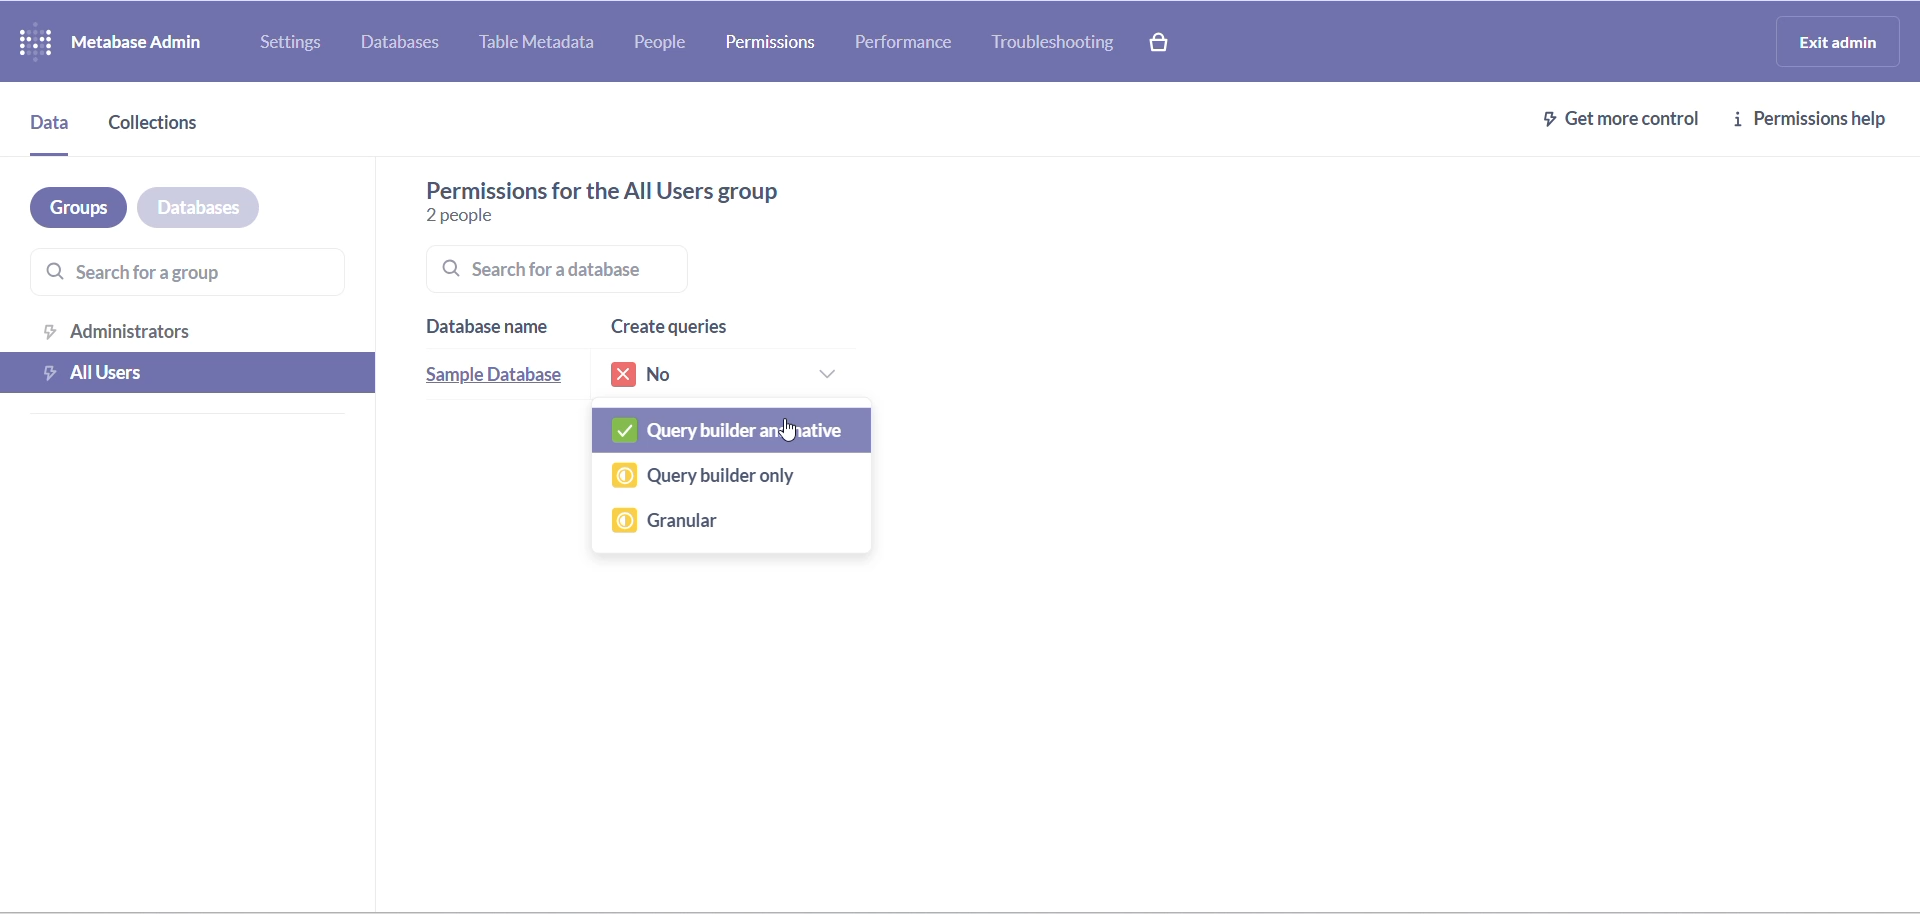 Image resolution: width=1920 pixels, height=914 pixels. What do you see at coordinates (483, 218) in the screenshot?
I see `number of people in group` at bounding box center [483, 218].